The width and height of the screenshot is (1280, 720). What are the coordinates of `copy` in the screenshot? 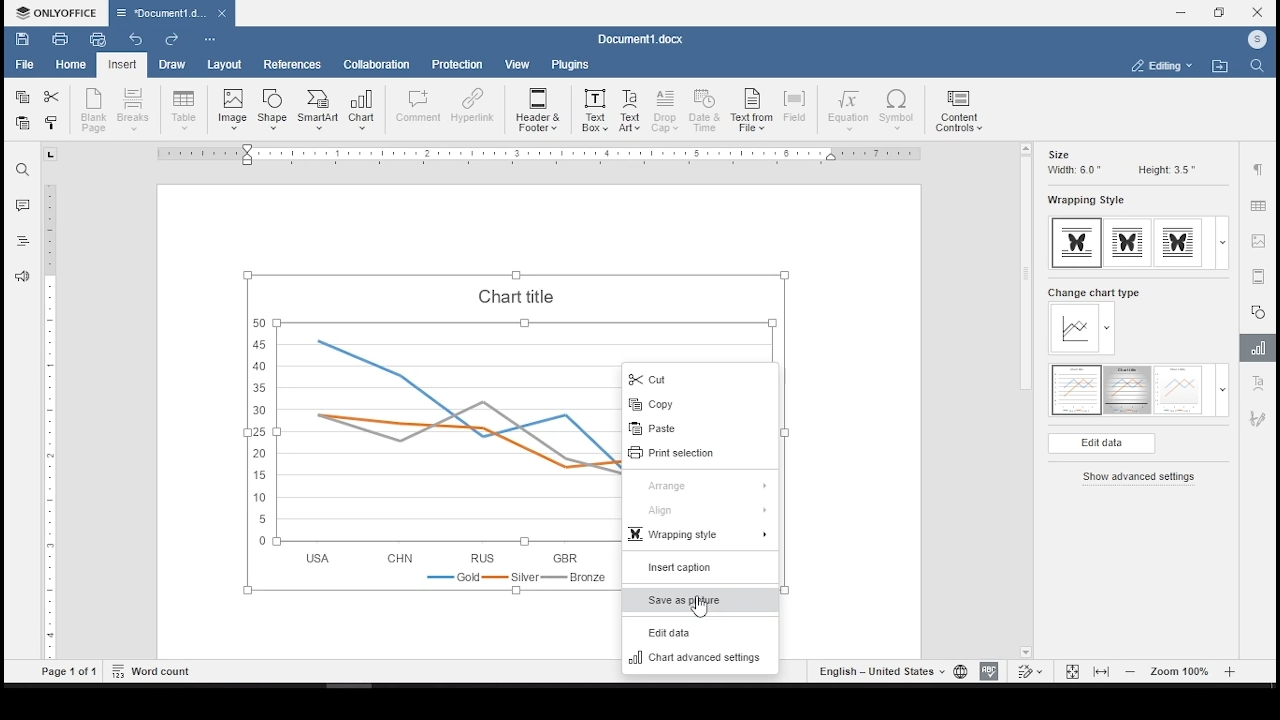 It's located at (22, 98).